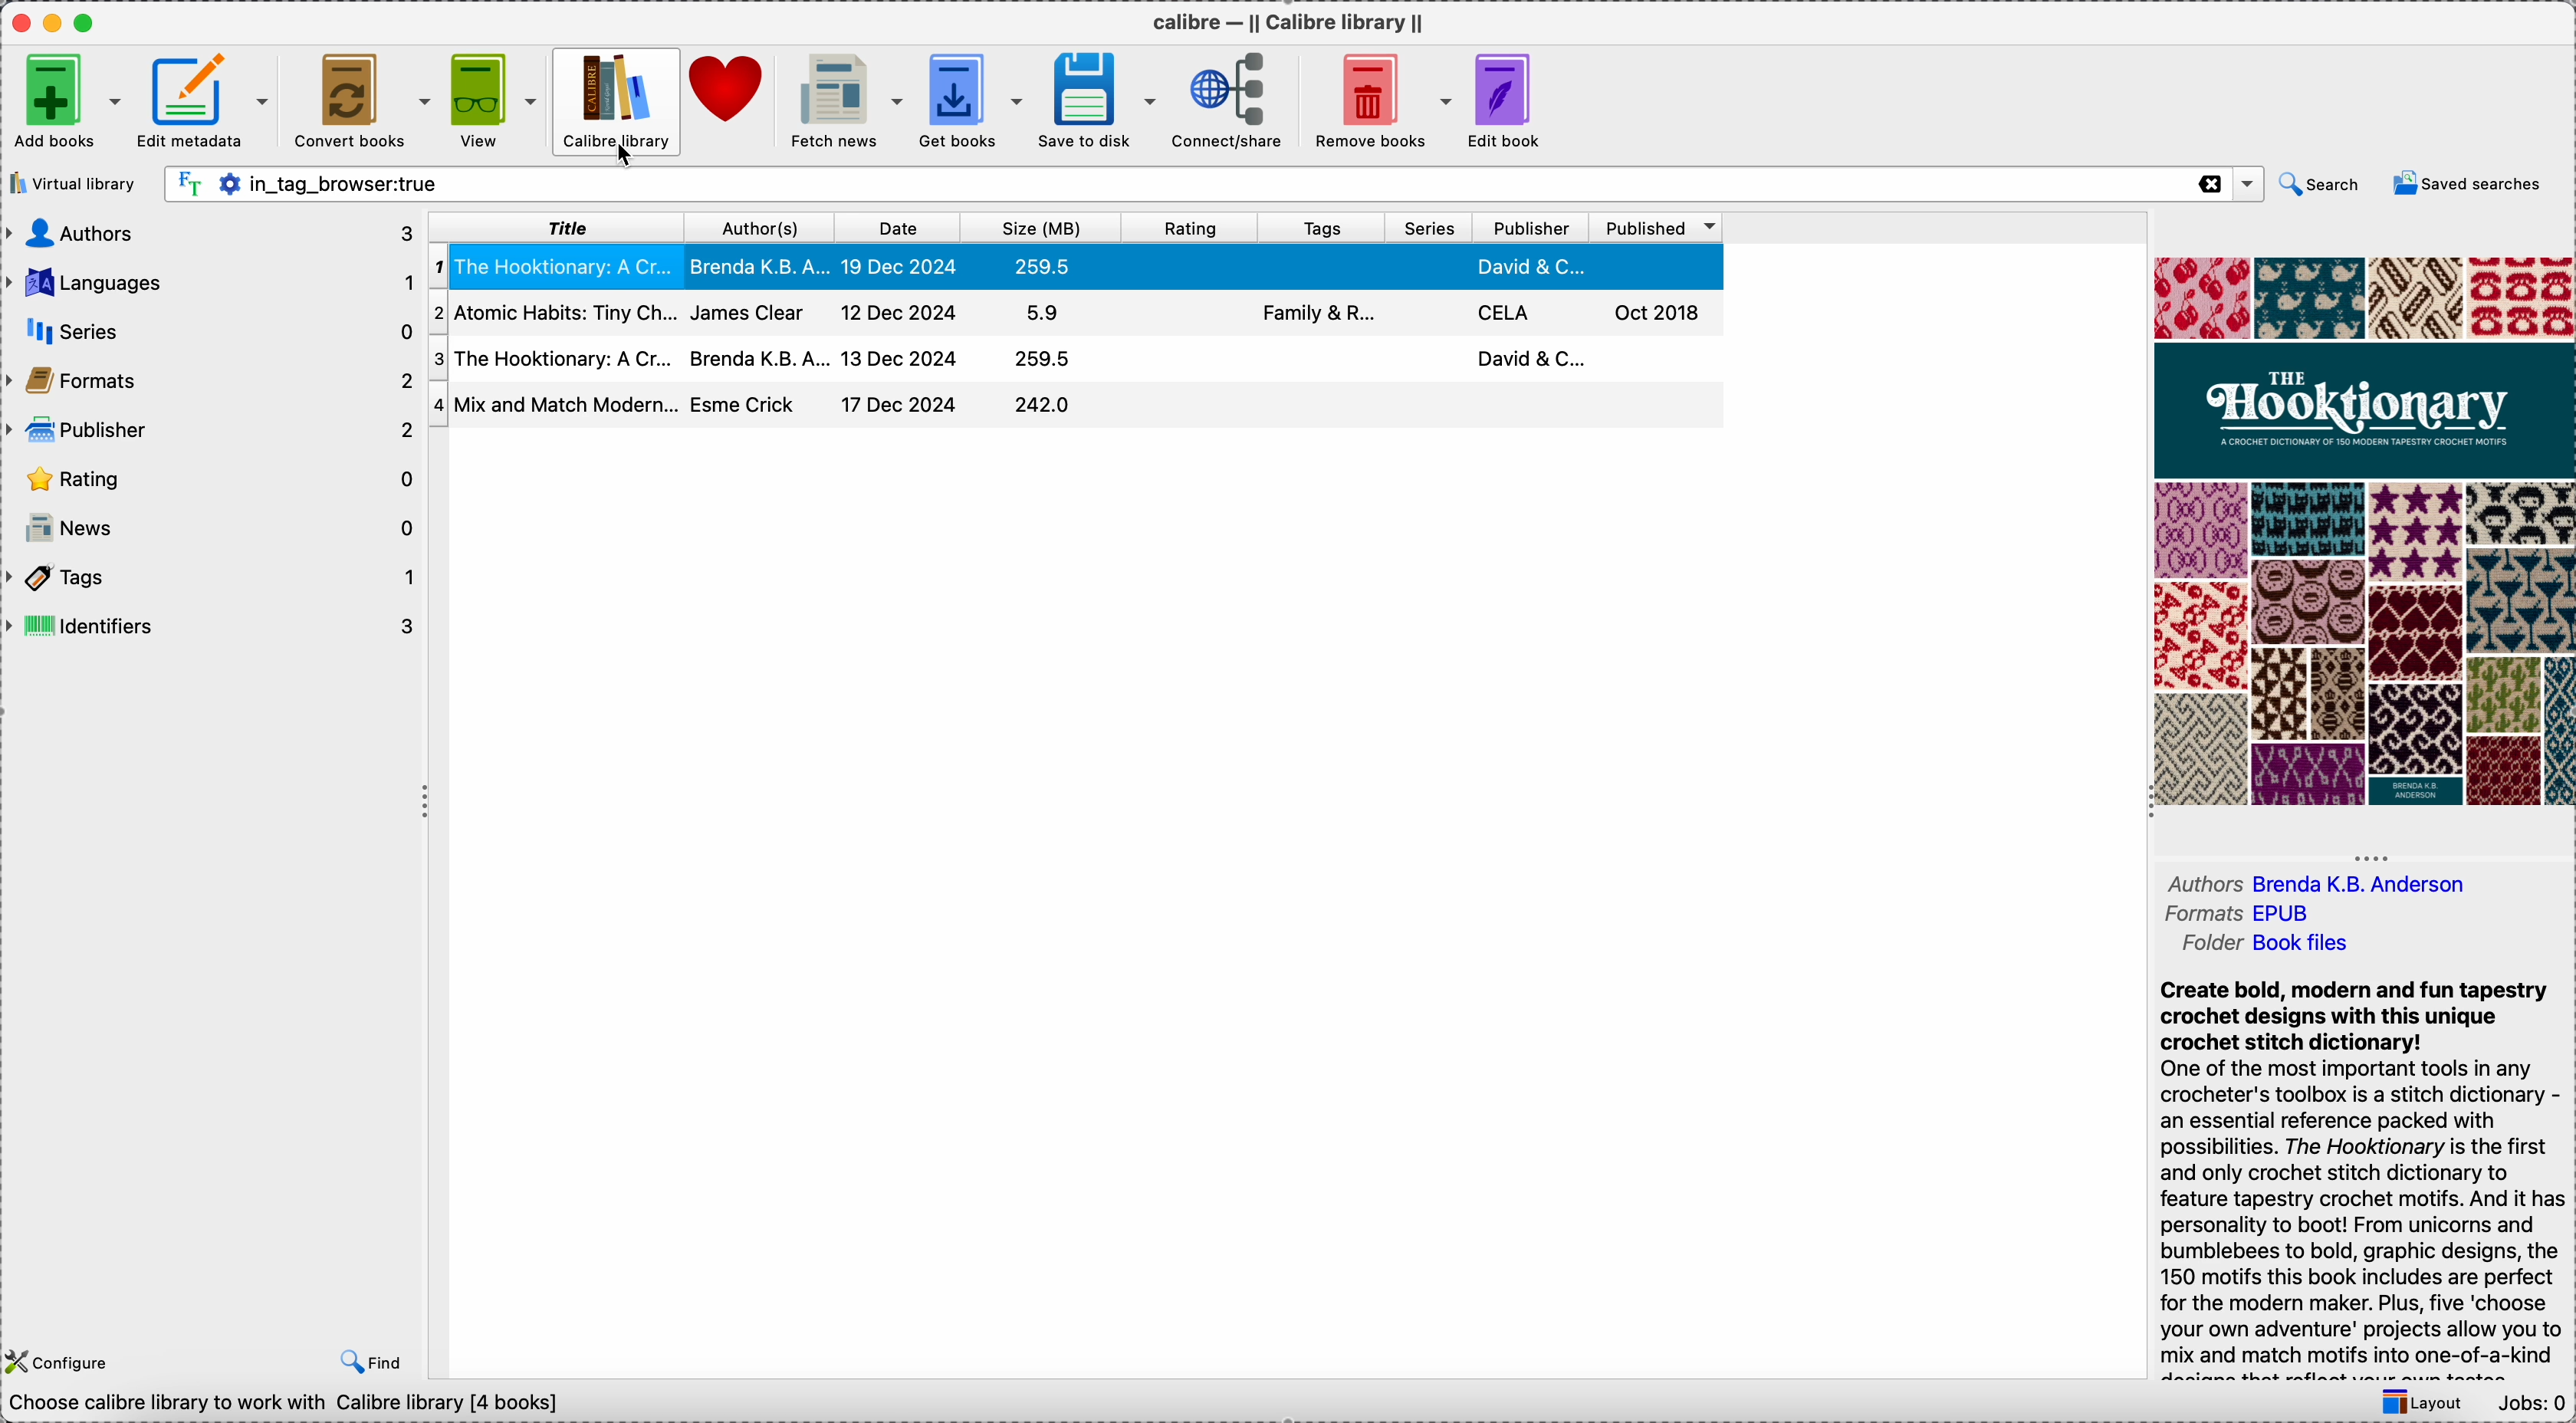  I want to click on remove books, so click(1381, 102).